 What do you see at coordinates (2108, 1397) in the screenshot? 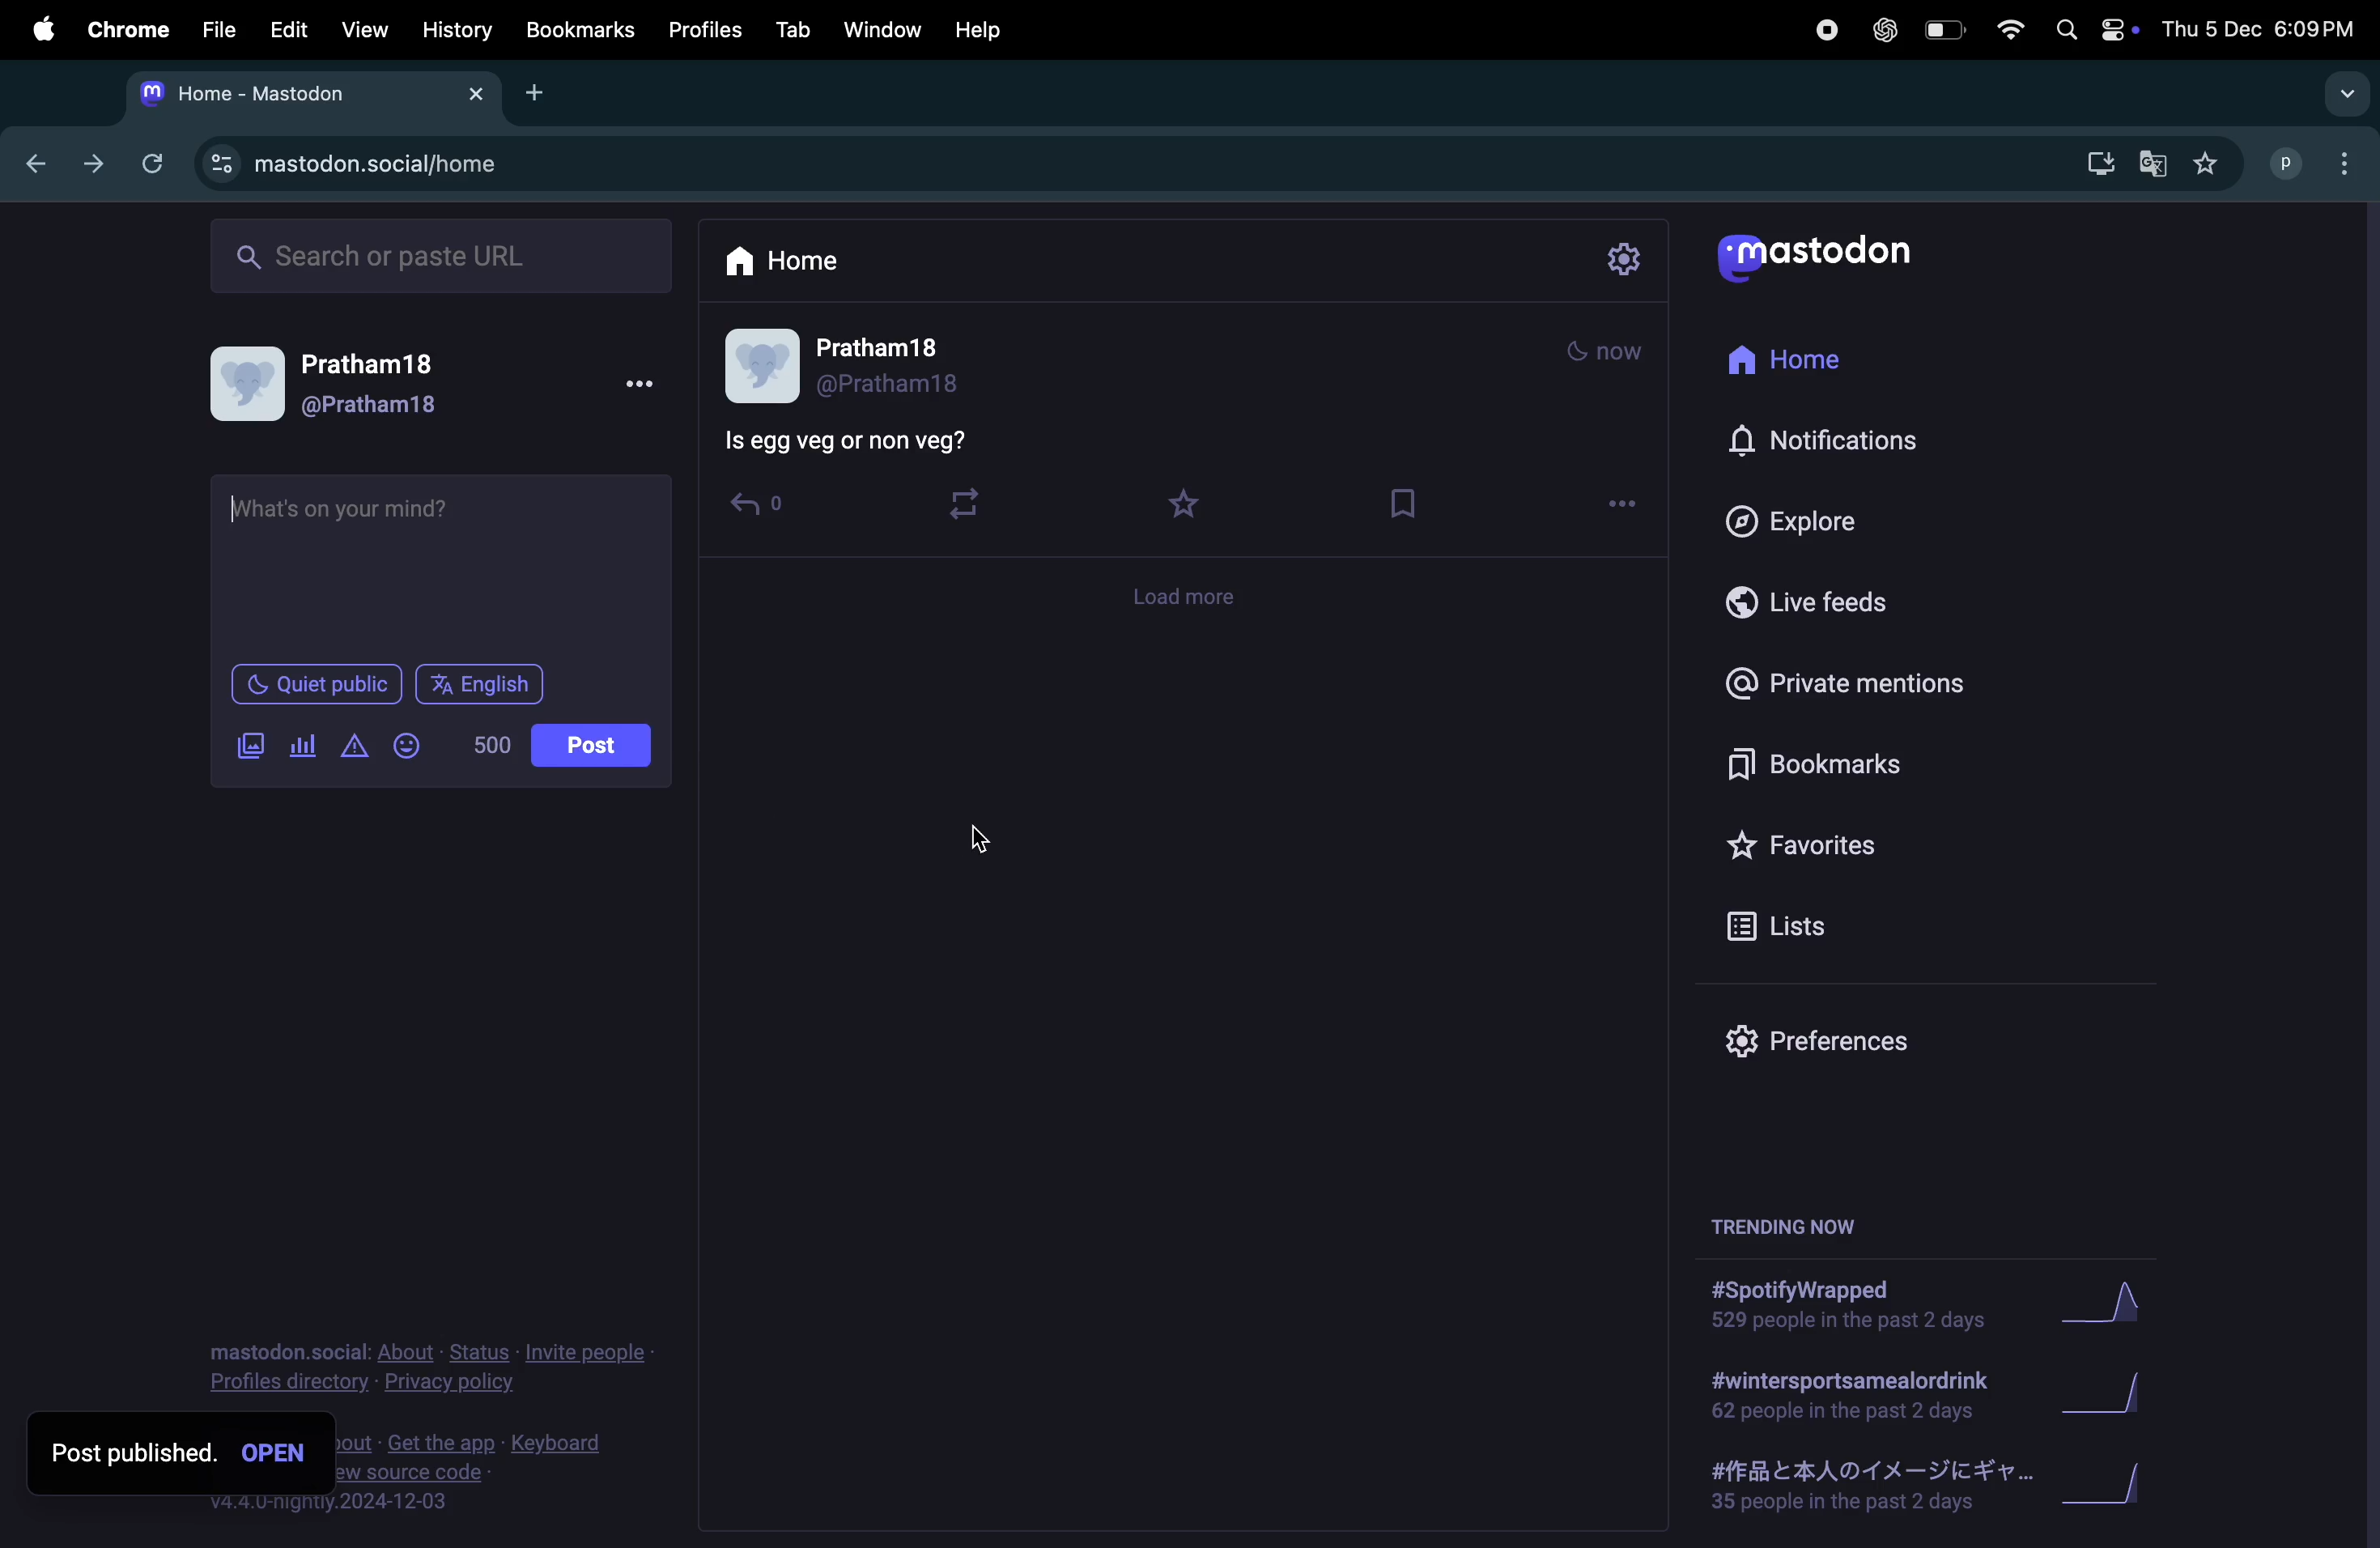
I see `graph` at bounding box center [2108, 1397].